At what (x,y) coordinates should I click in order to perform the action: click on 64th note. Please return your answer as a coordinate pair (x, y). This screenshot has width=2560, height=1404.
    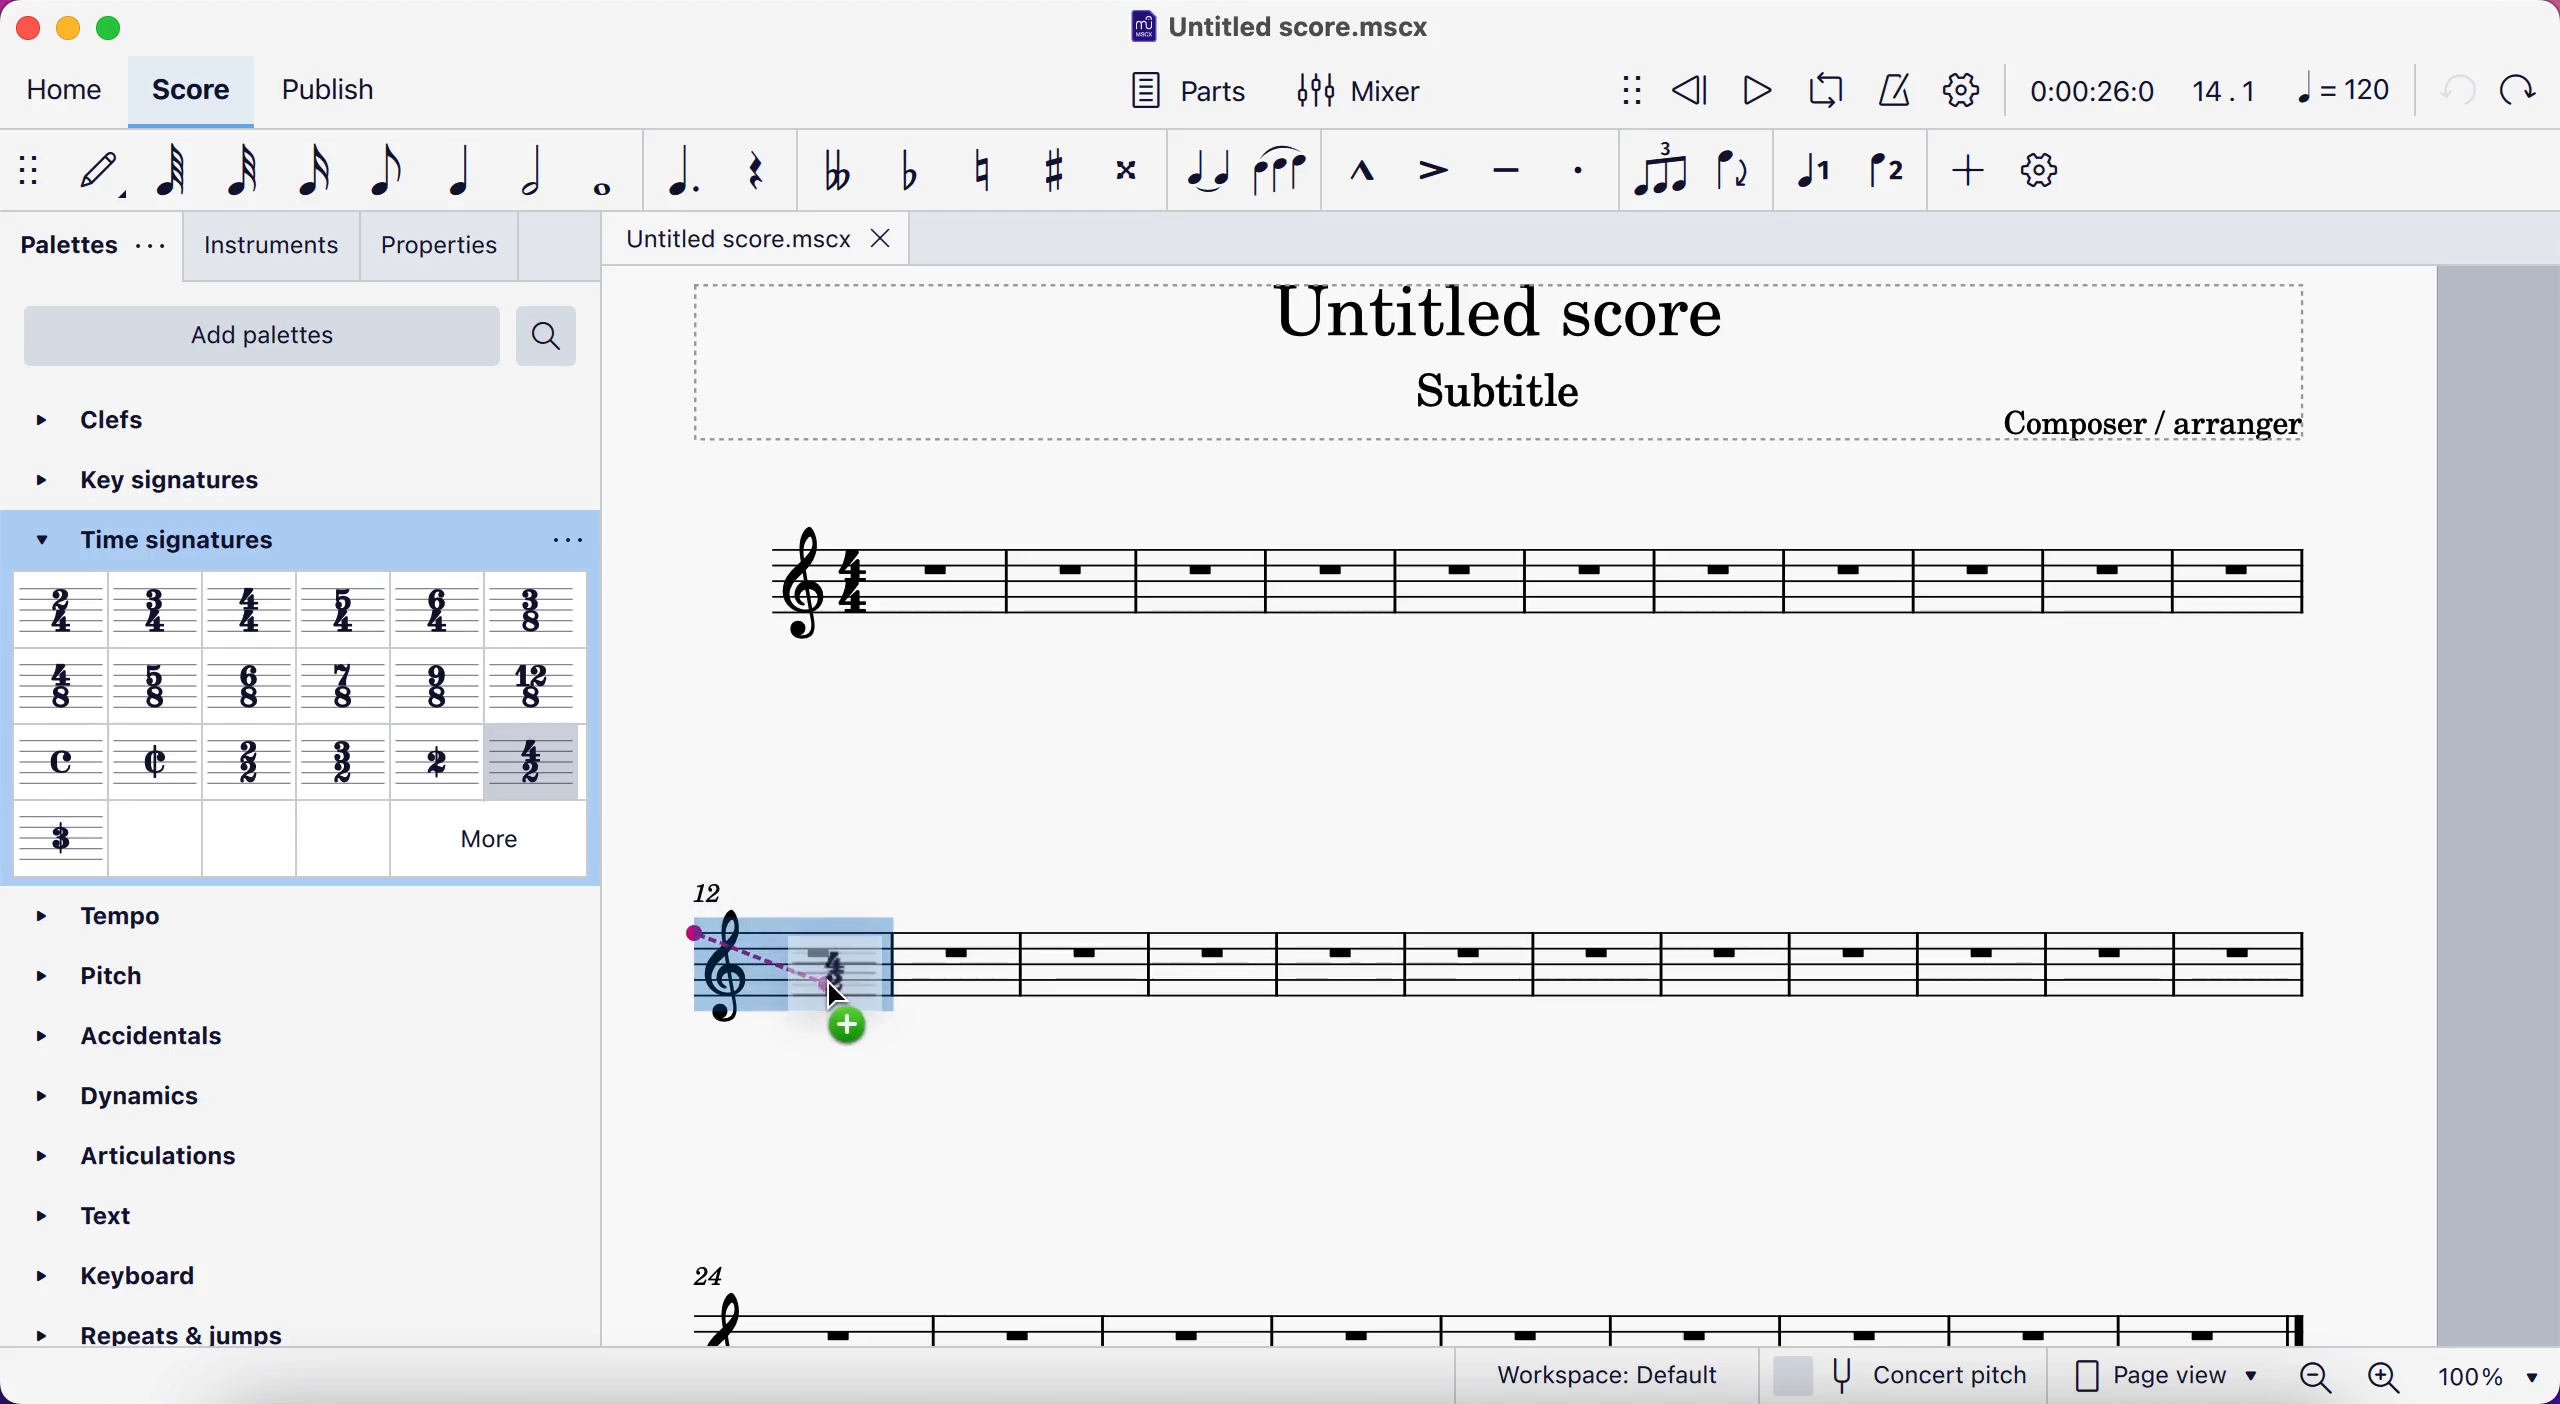
    Looking at the image, I should click on (166, 173).